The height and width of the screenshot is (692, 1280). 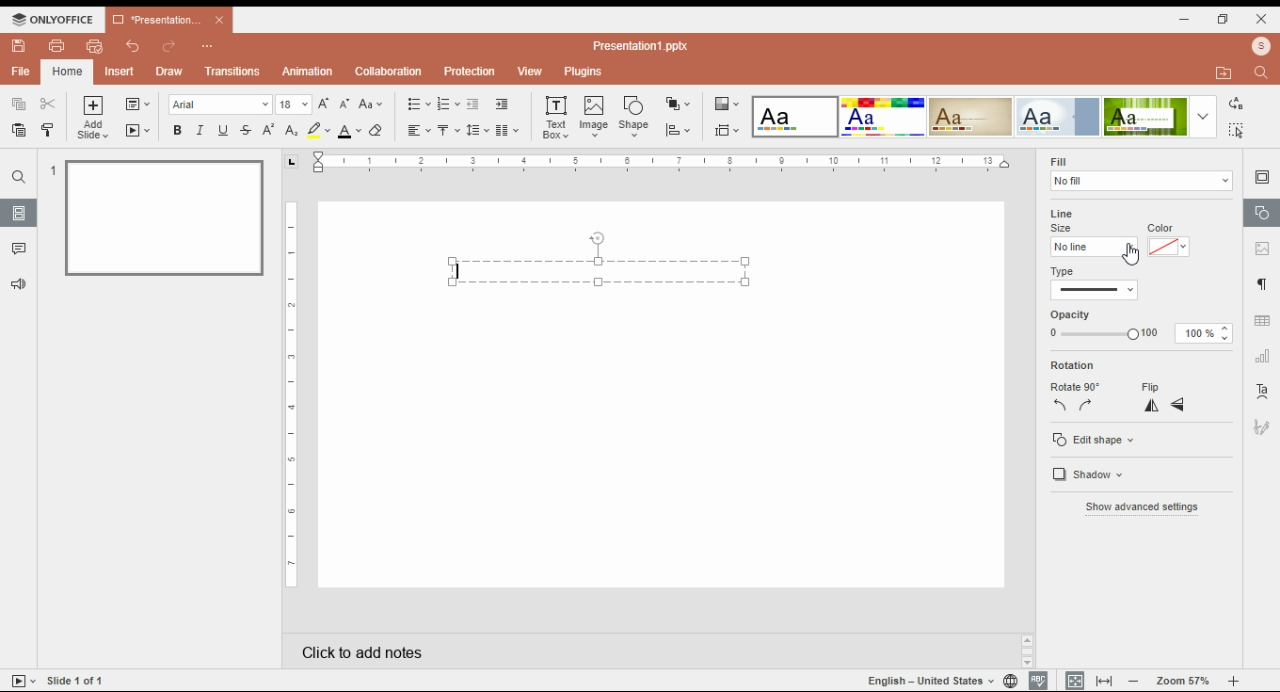 What do you see at coordinates (1105, 680) in the screenshot?
I see `fit to width` at bounding box center [1105, 680].